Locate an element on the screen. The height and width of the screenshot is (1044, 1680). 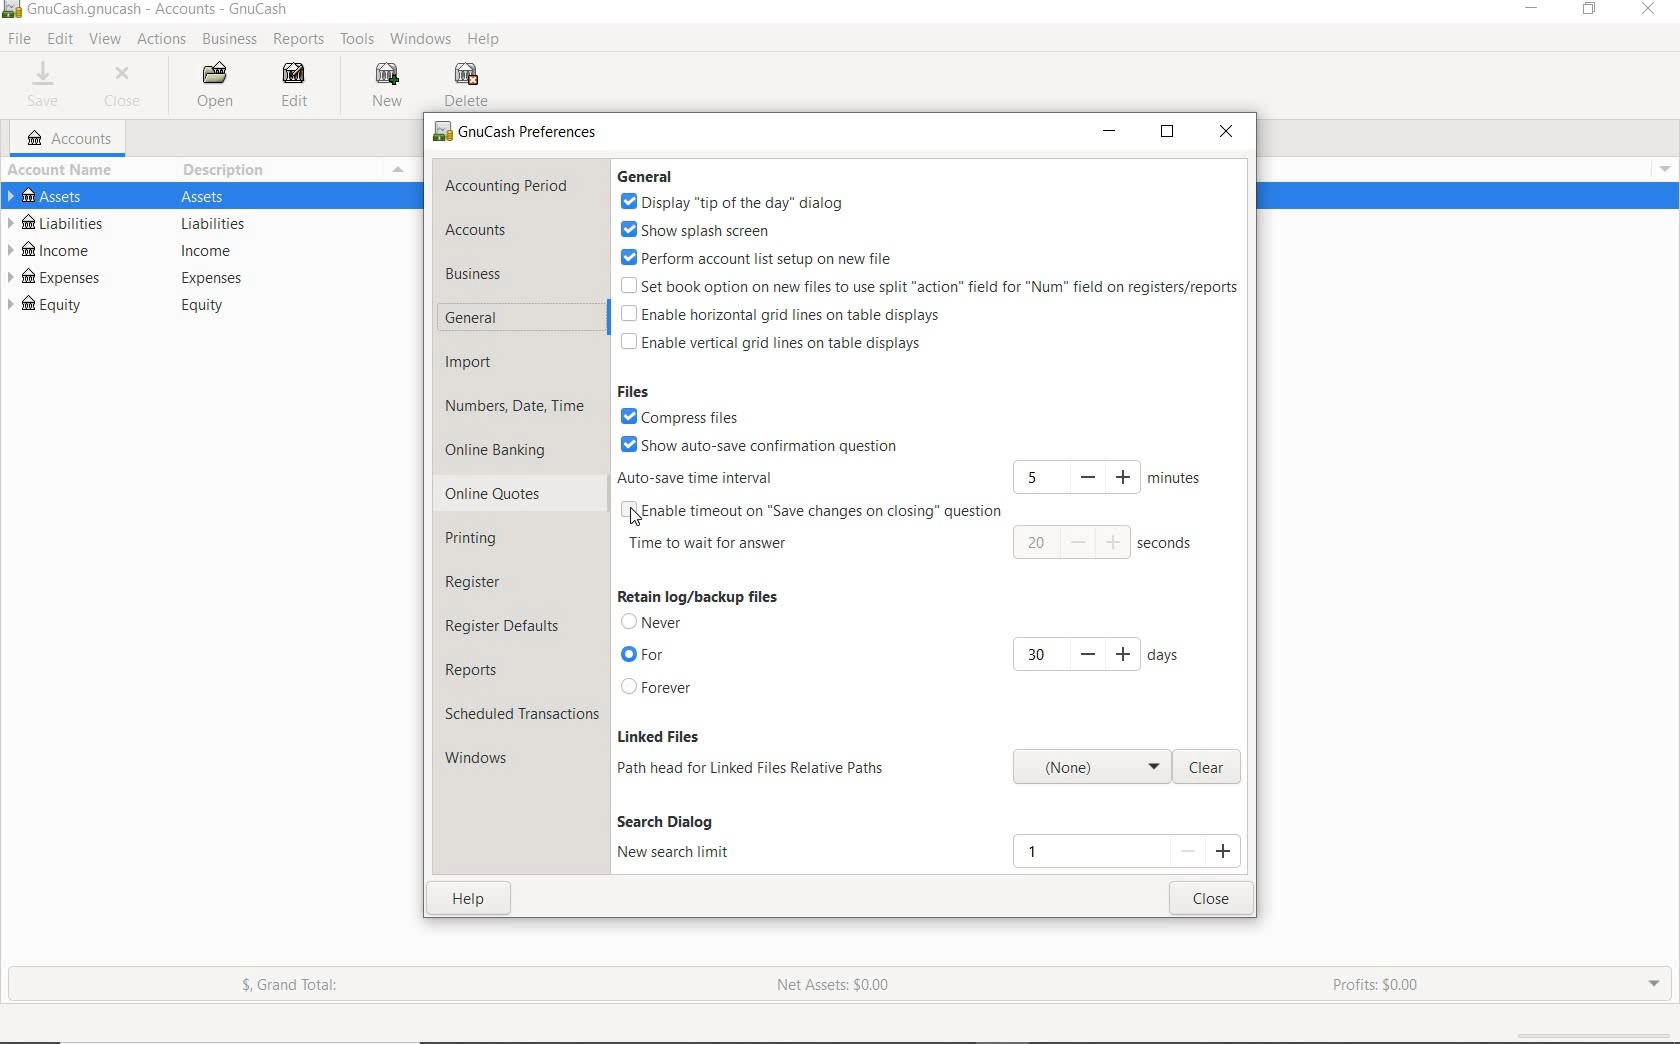
REGISTER DEFAULTS is located at coordinates (504, 626).